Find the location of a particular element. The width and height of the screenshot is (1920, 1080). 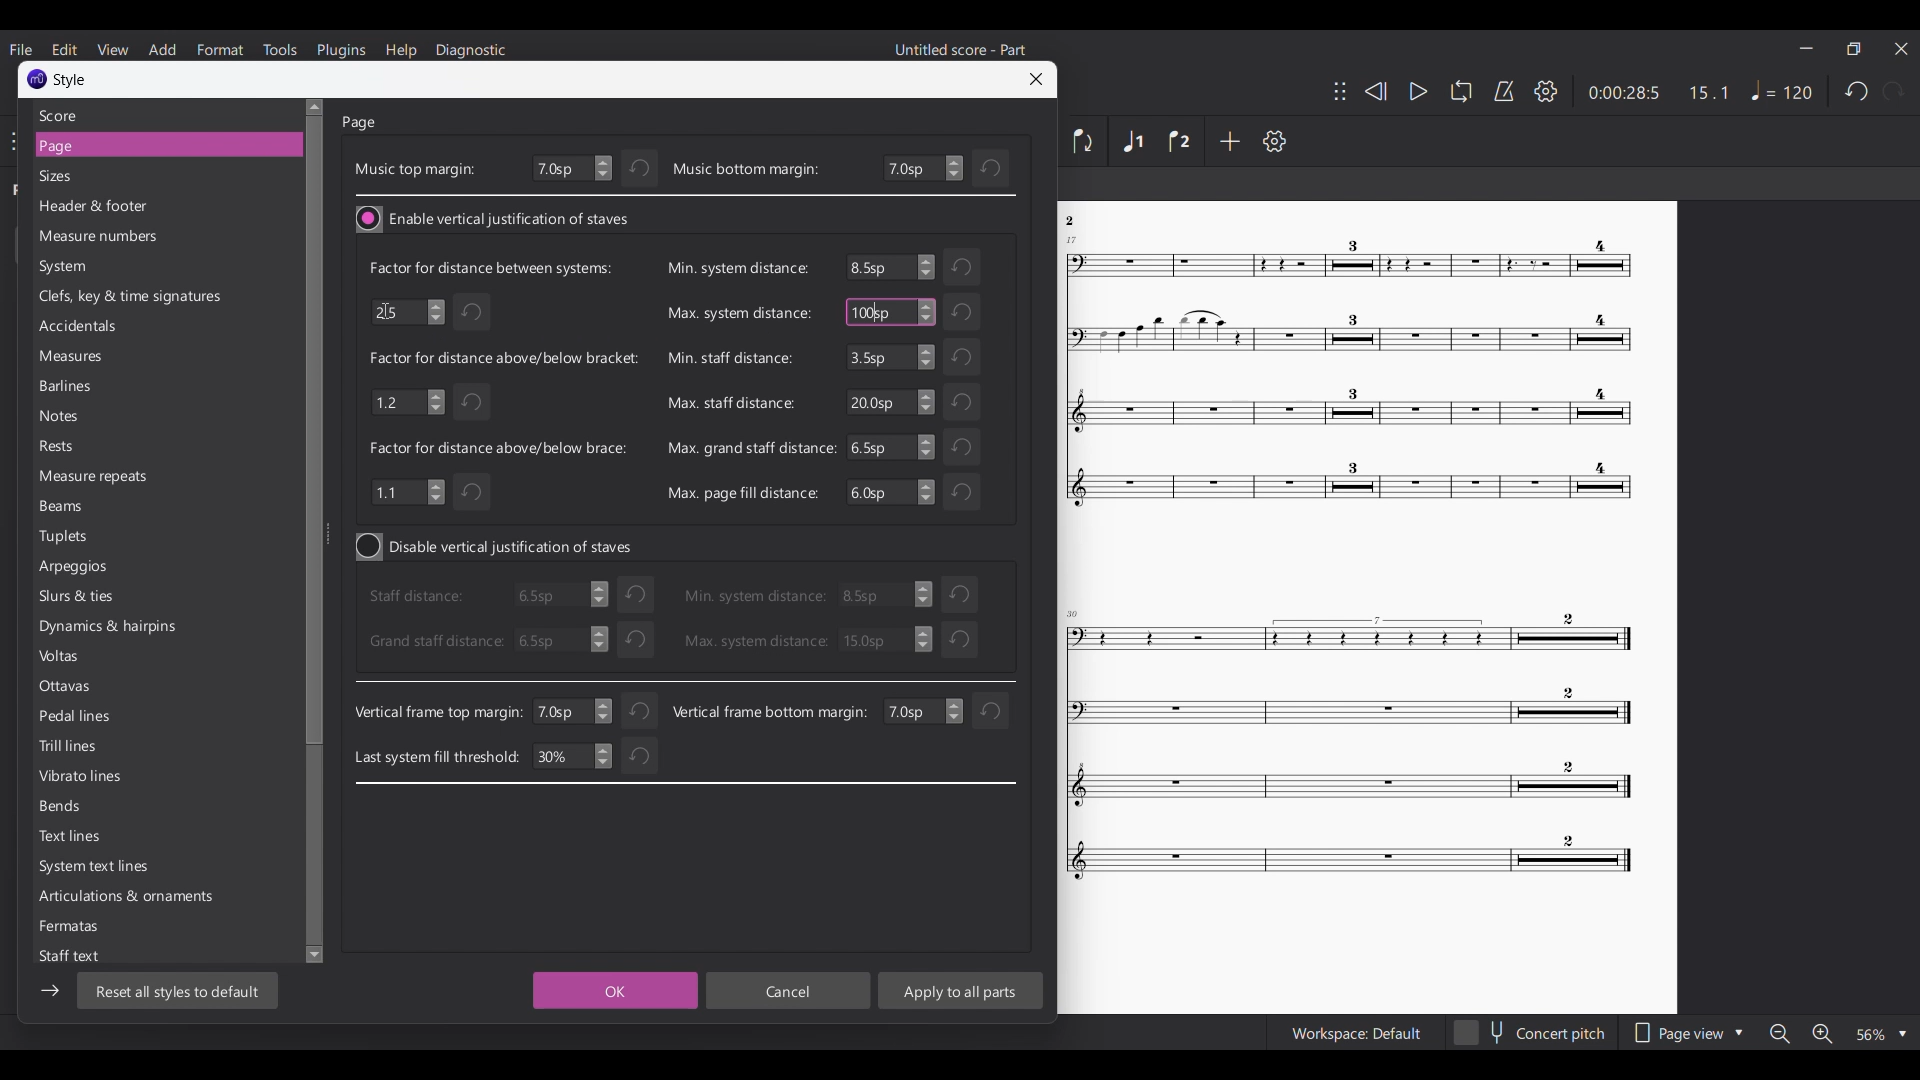

Indicates factor for distance above/below bracket is located at coordinates (504, 357).